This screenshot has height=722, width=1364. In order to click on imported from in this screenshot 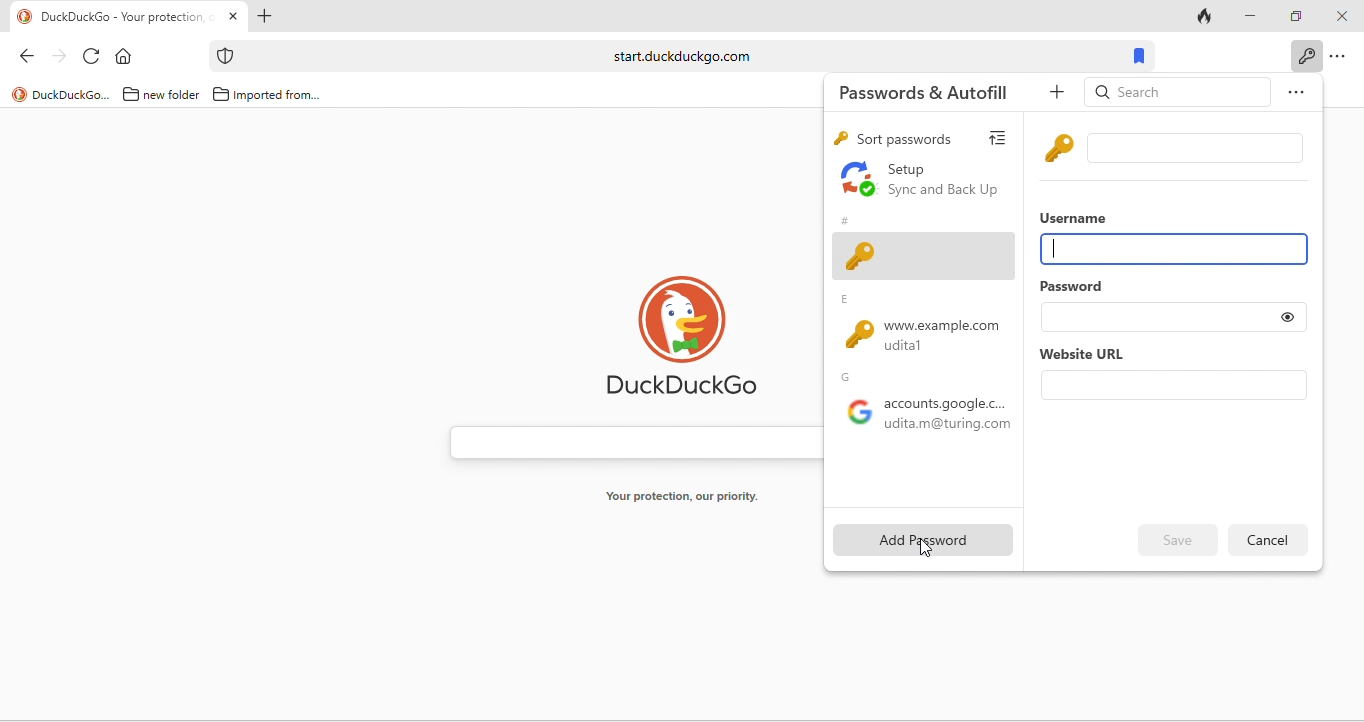, I will do `click(279, 96)`.